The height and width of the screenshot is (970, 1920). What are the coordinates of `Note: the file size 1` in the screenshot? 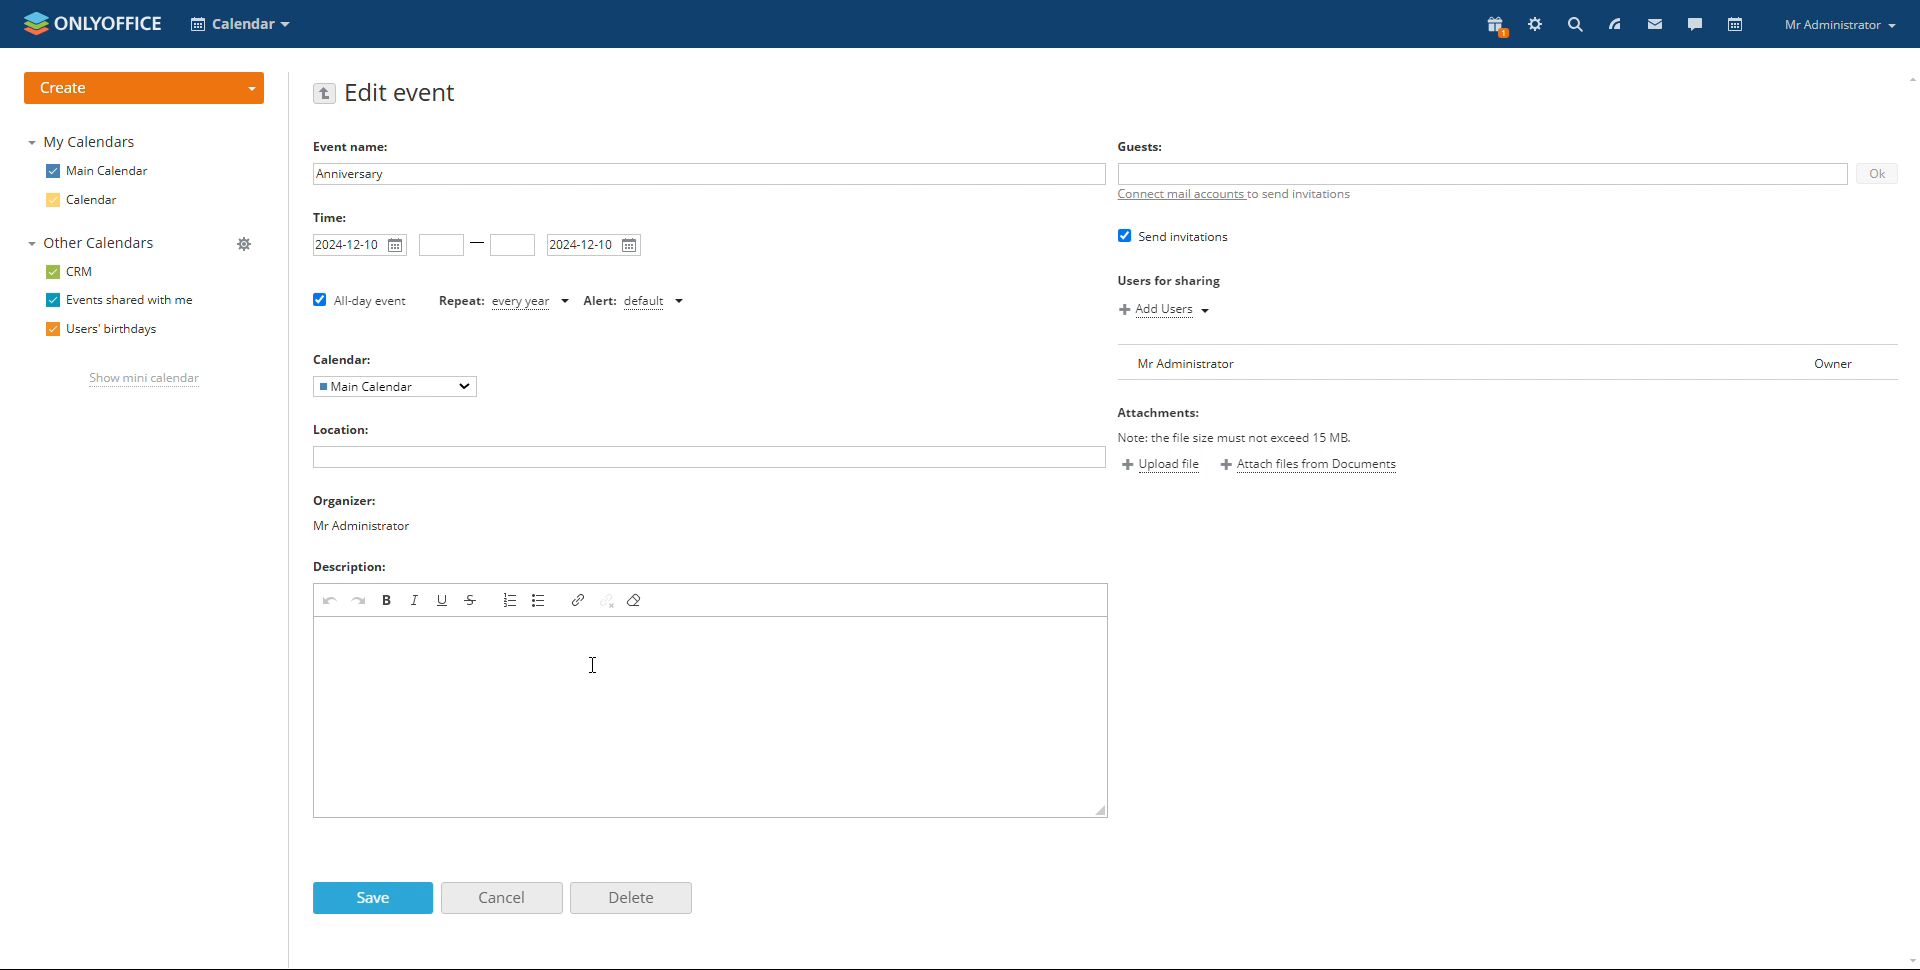 It's located at (1269, 438).